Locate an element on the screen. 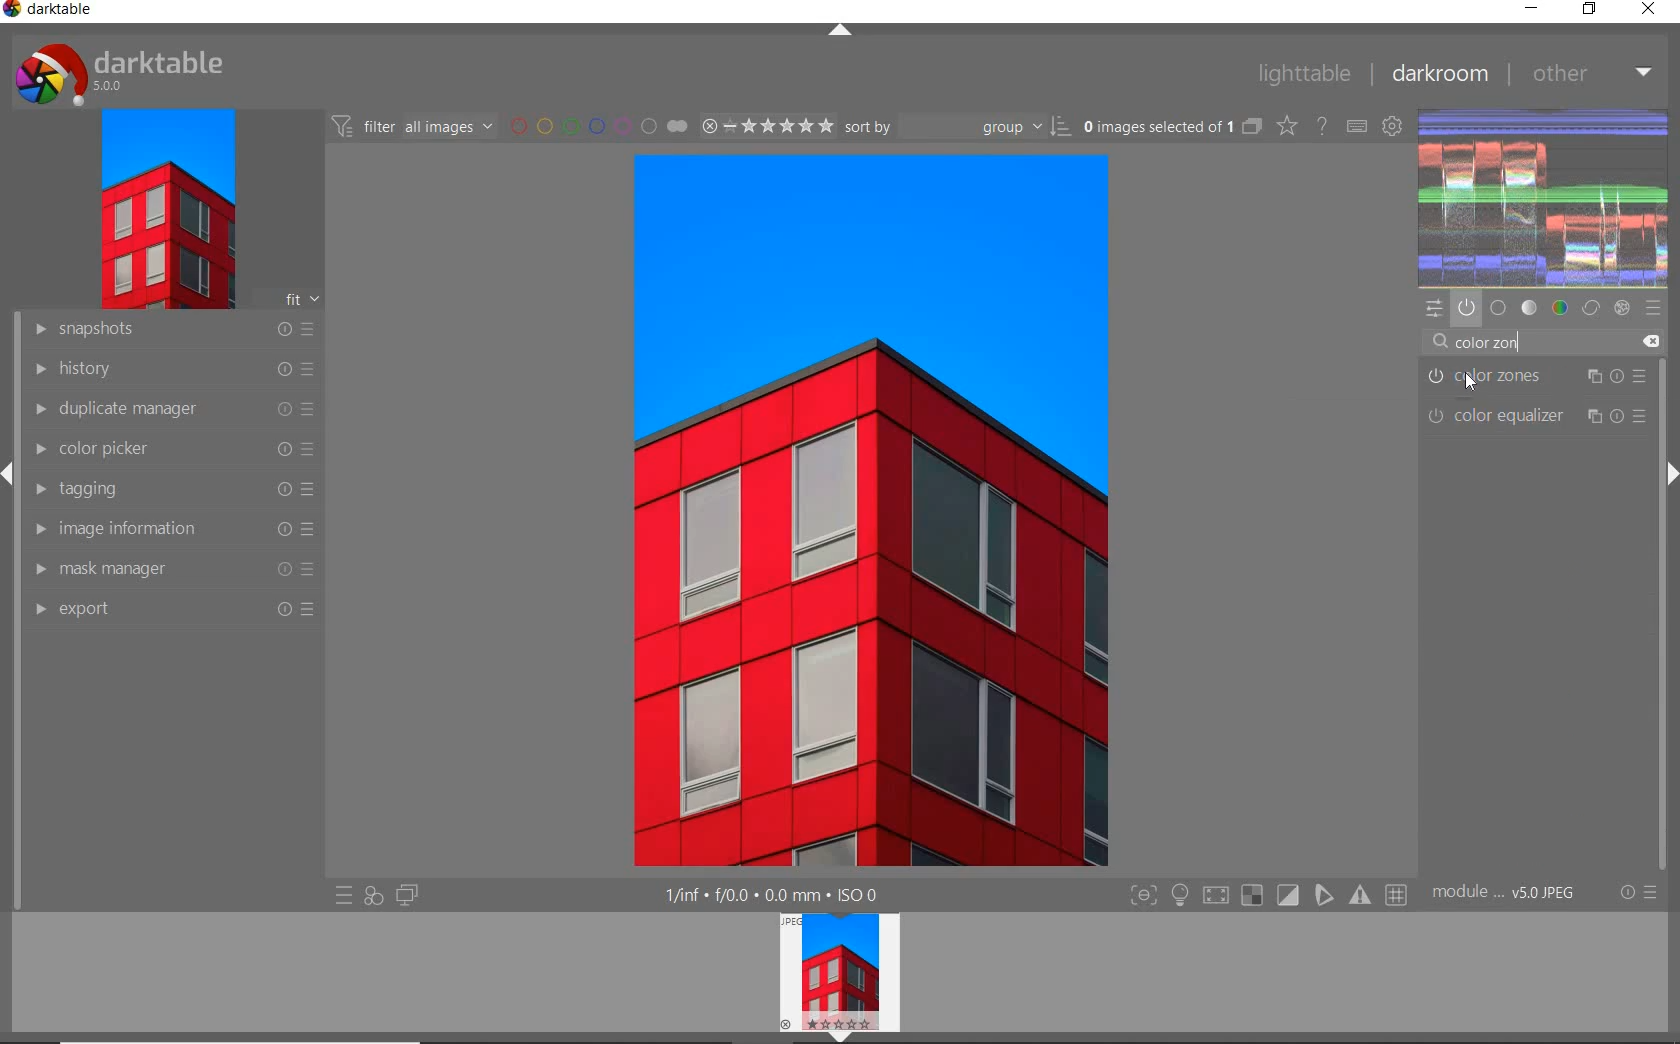  image is located at coordinates (166, 211).